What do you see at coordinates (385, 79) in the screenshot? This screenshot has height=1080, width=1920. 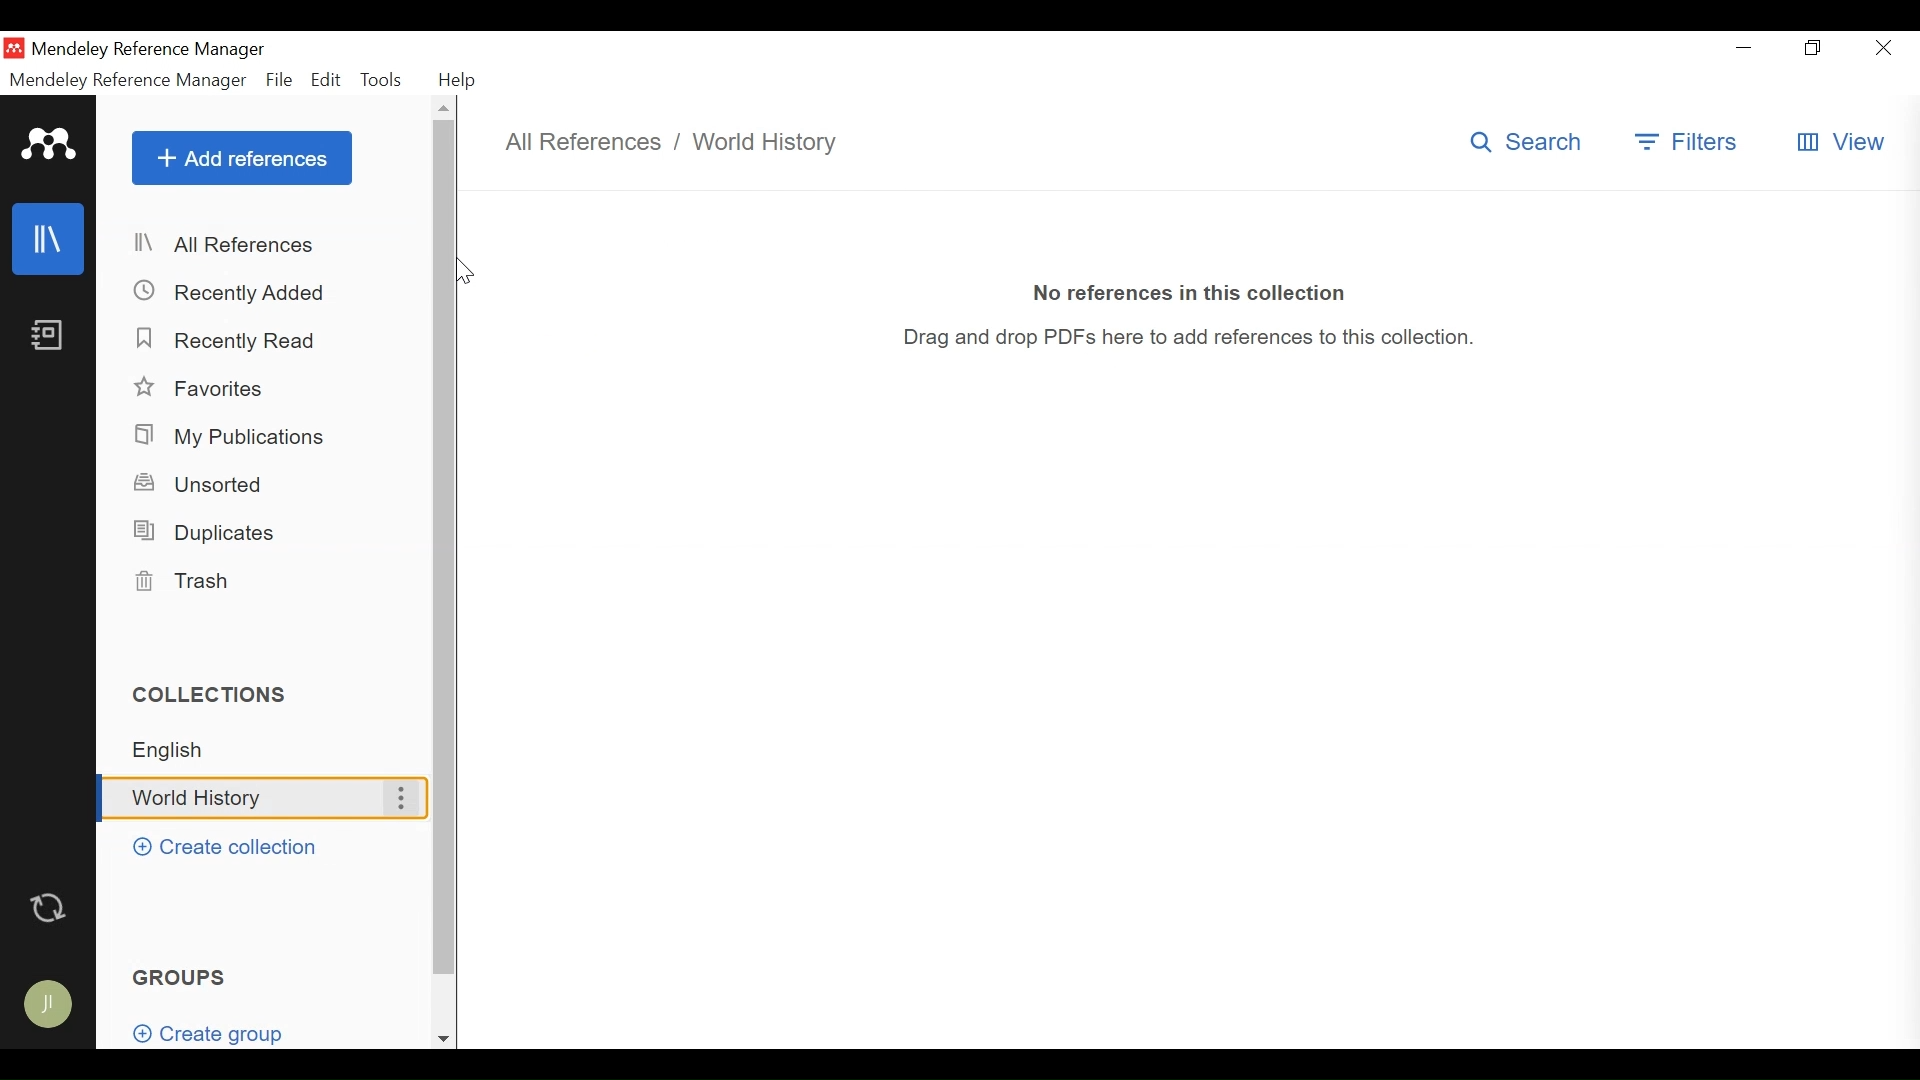 I see `Tools` at bounding box center [385, 79].